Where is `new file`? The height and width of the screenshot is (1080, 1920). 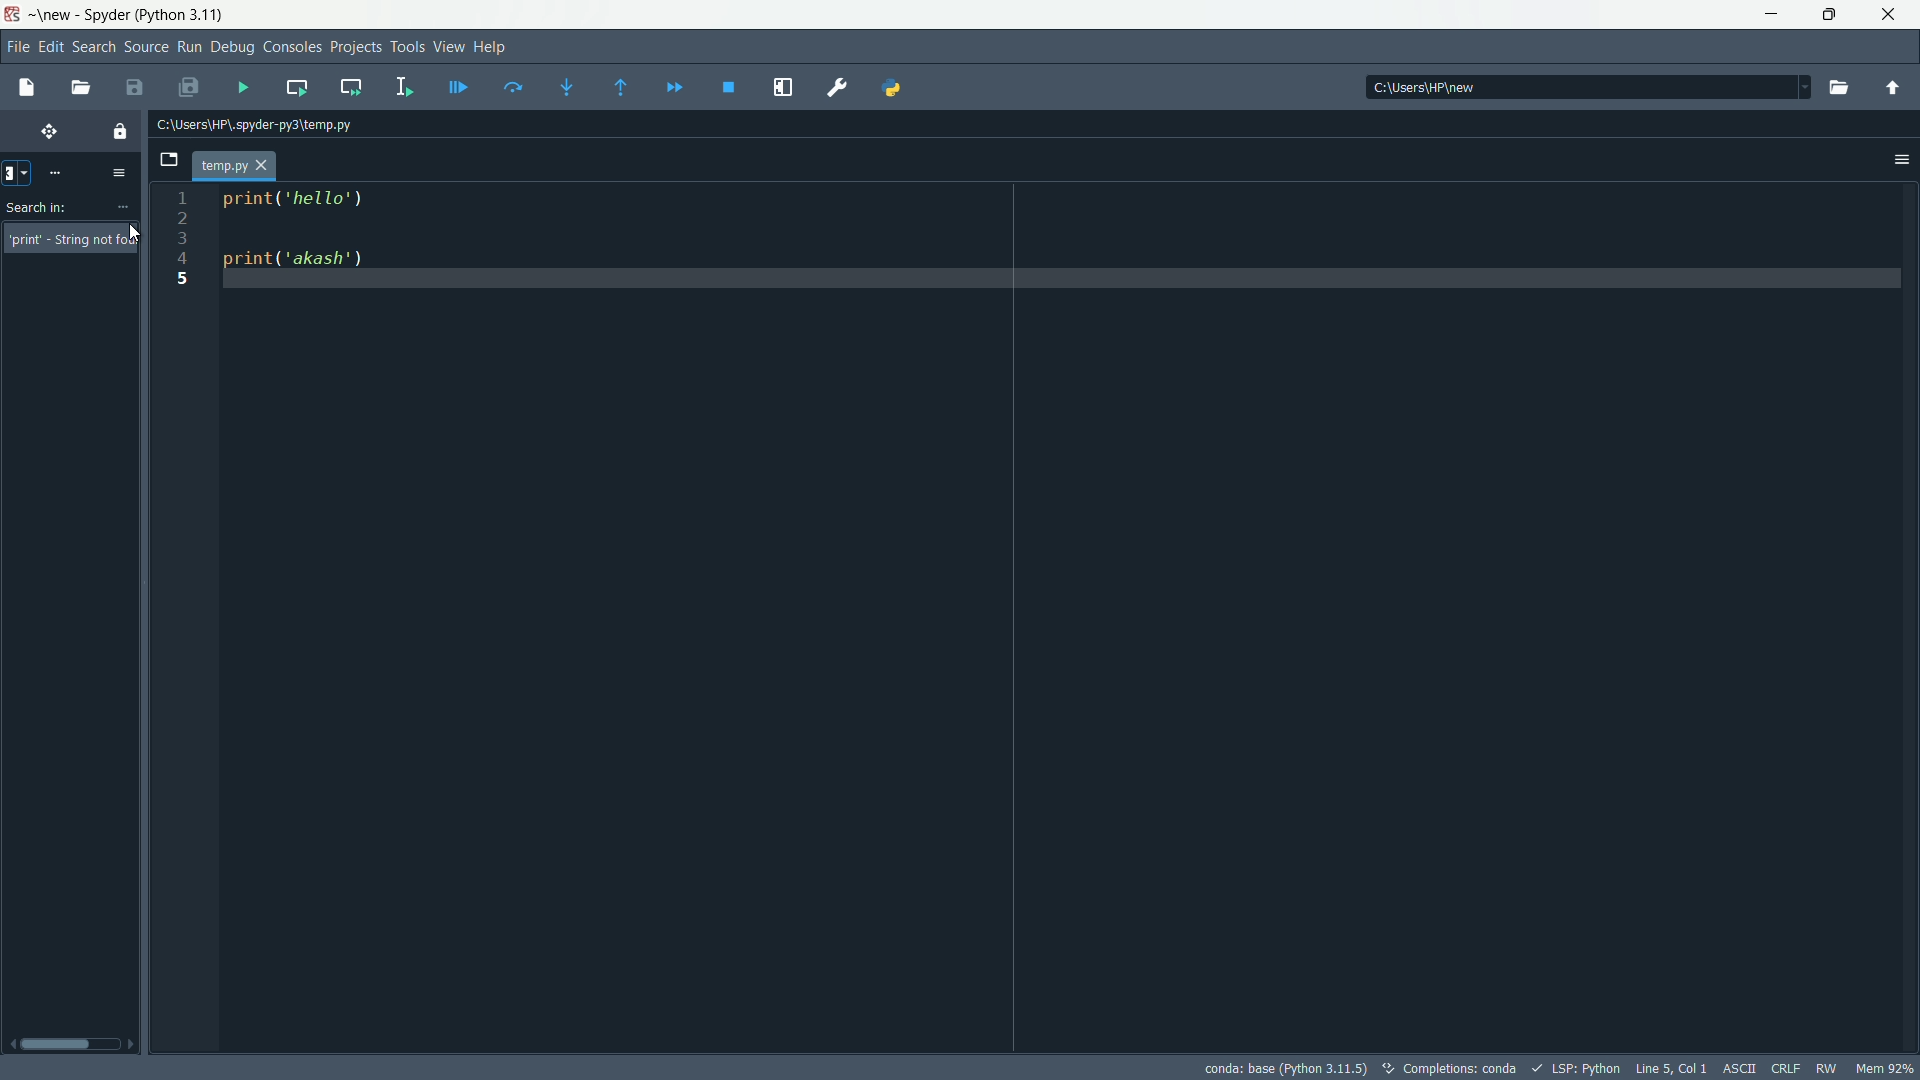 new file is located at coordinates (26, 88).